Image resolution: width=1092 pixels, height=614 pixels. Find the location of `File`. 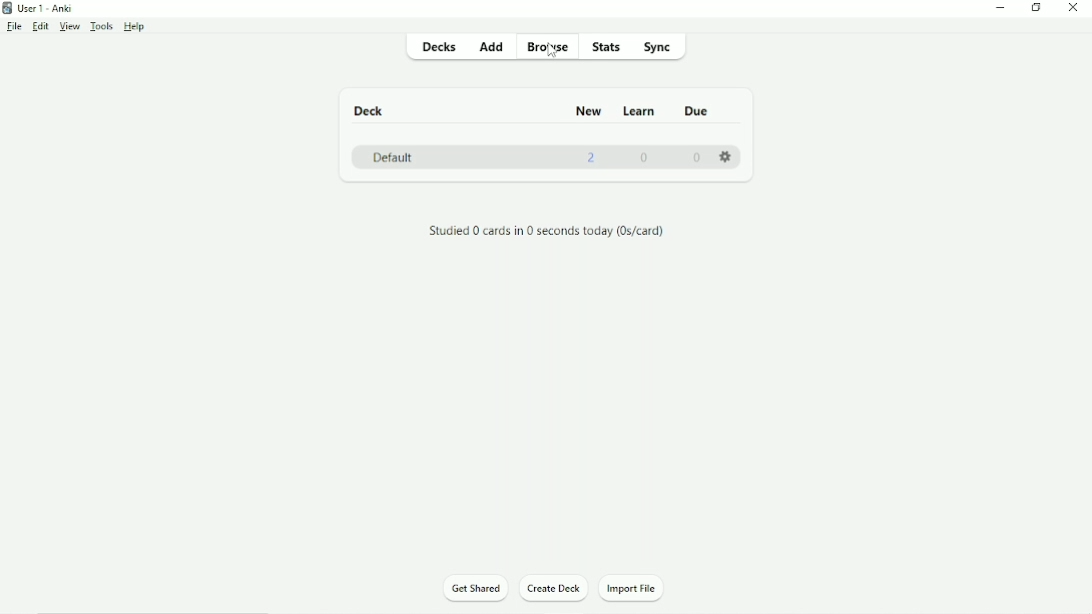

File is located at coordinates (14, 27).